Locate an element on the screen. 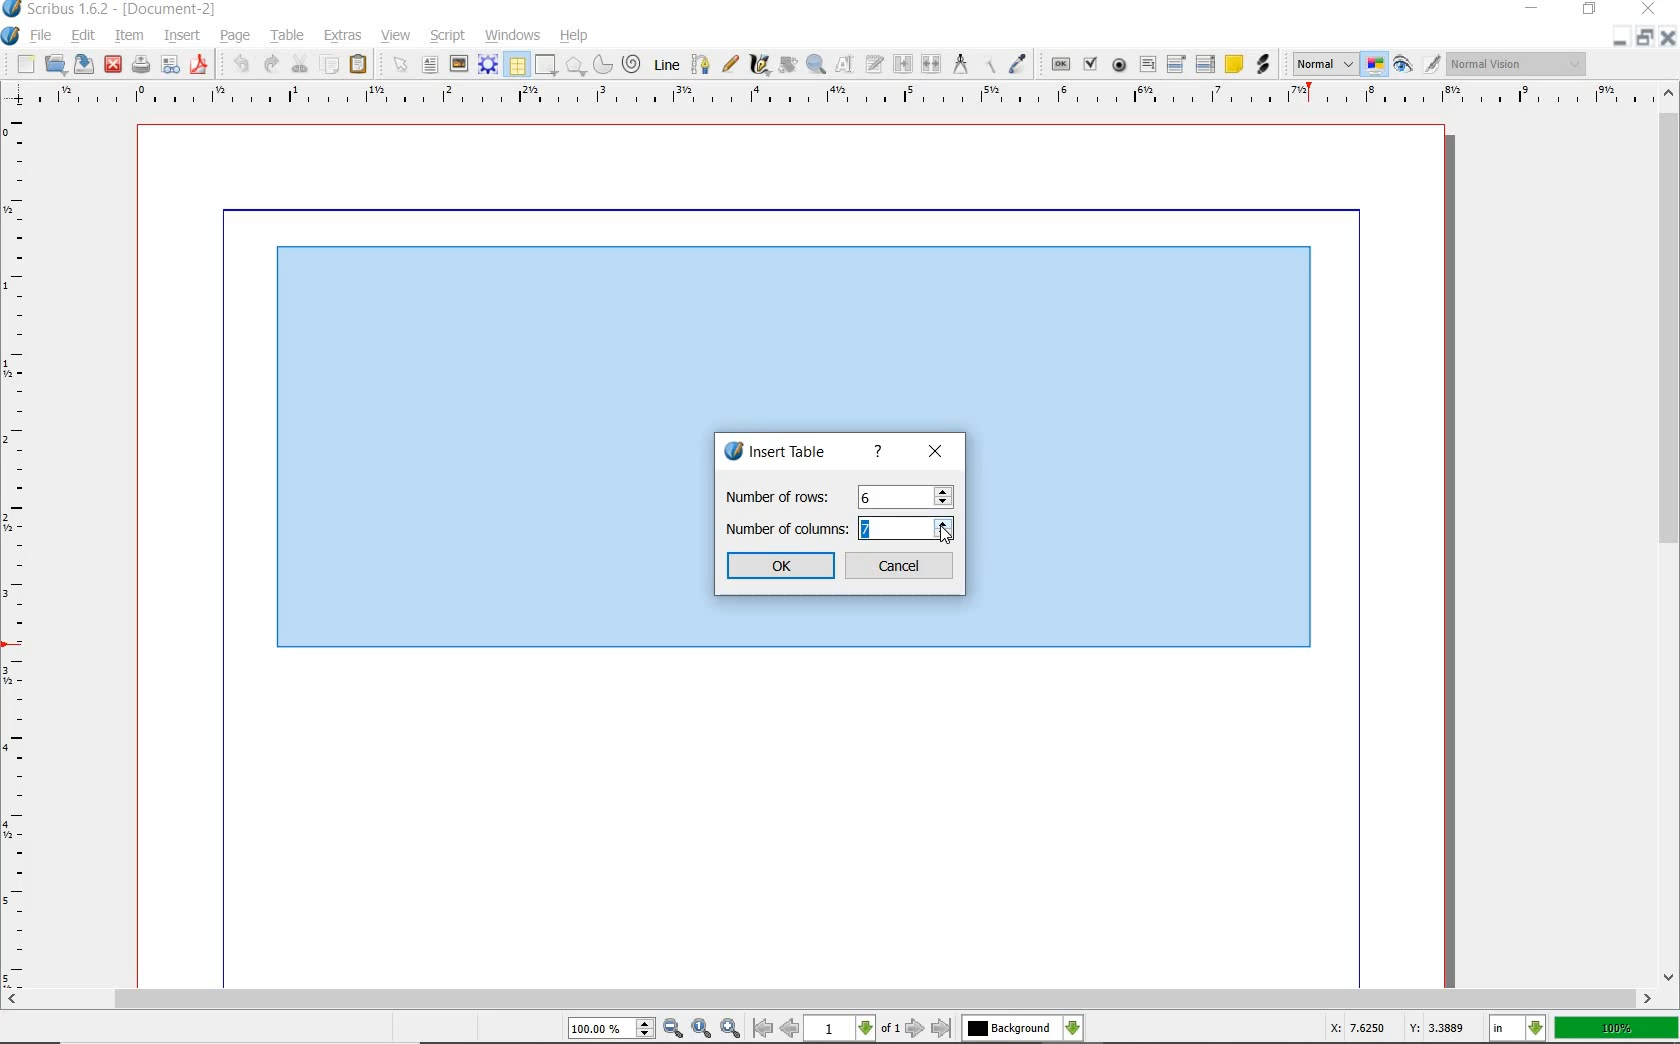  pdf checkbox is located at coordinates (1088, 64).